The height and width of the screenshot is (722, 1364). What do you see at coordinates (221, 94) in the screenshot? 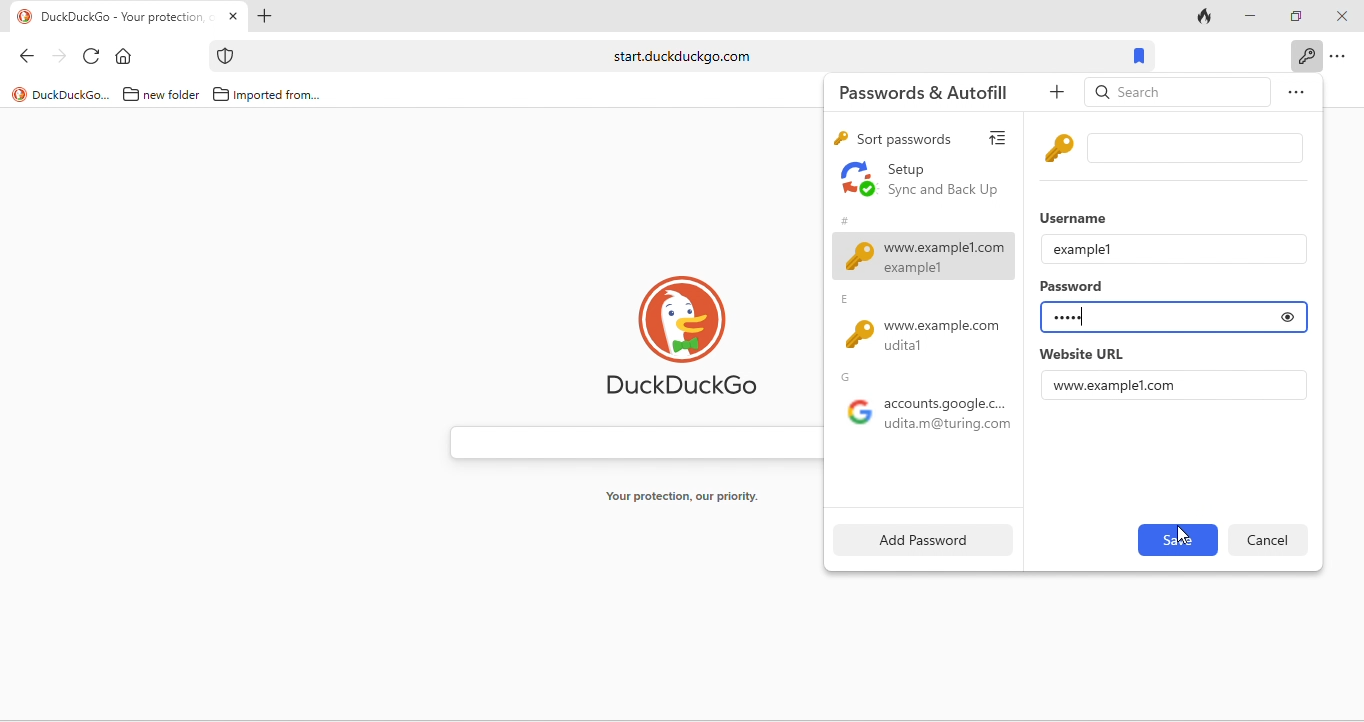
I see `folder icon` at bounding box center [221, 94].